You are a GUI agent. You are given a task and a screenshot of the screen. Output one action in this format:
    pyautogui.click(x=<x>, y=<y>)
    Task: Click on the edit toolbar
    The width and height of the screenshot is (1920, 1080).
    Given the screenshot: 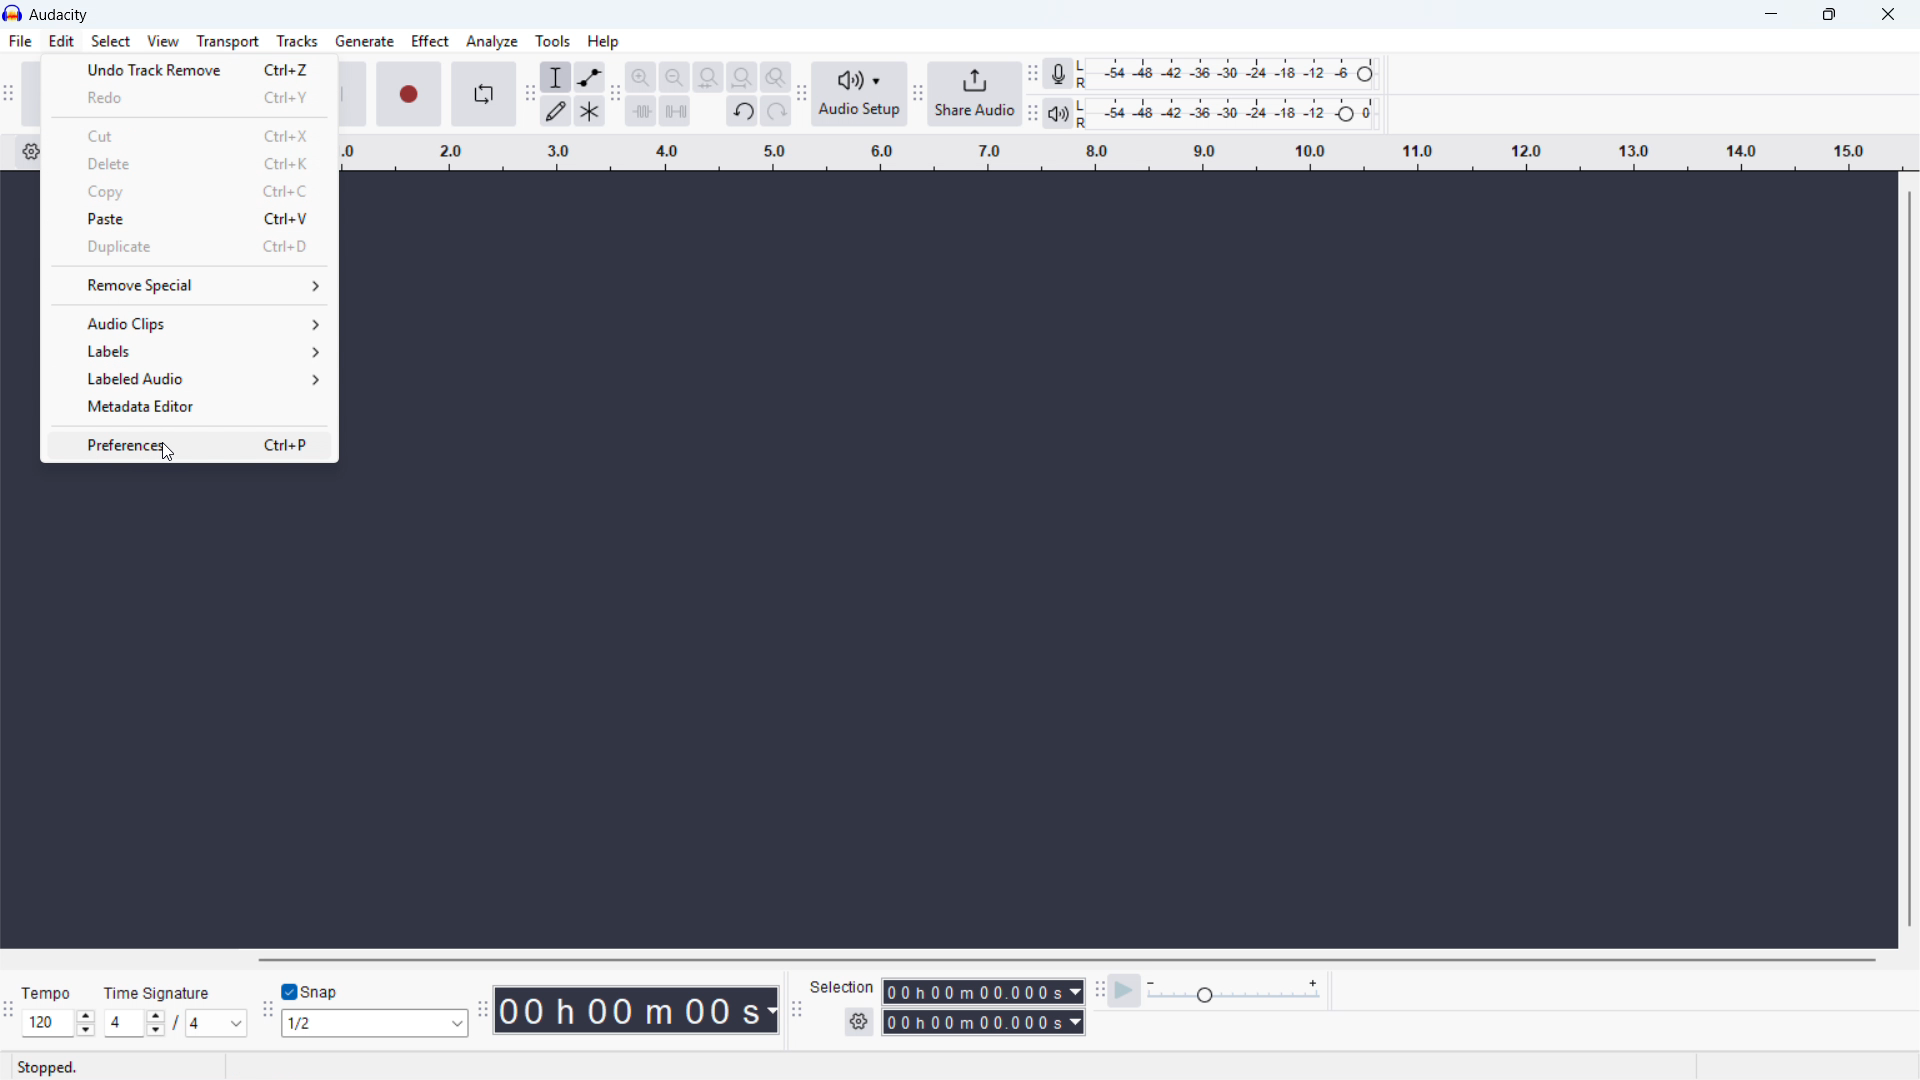 What is the action you would take?
    pyautogui.click(x=616, y=94)
    